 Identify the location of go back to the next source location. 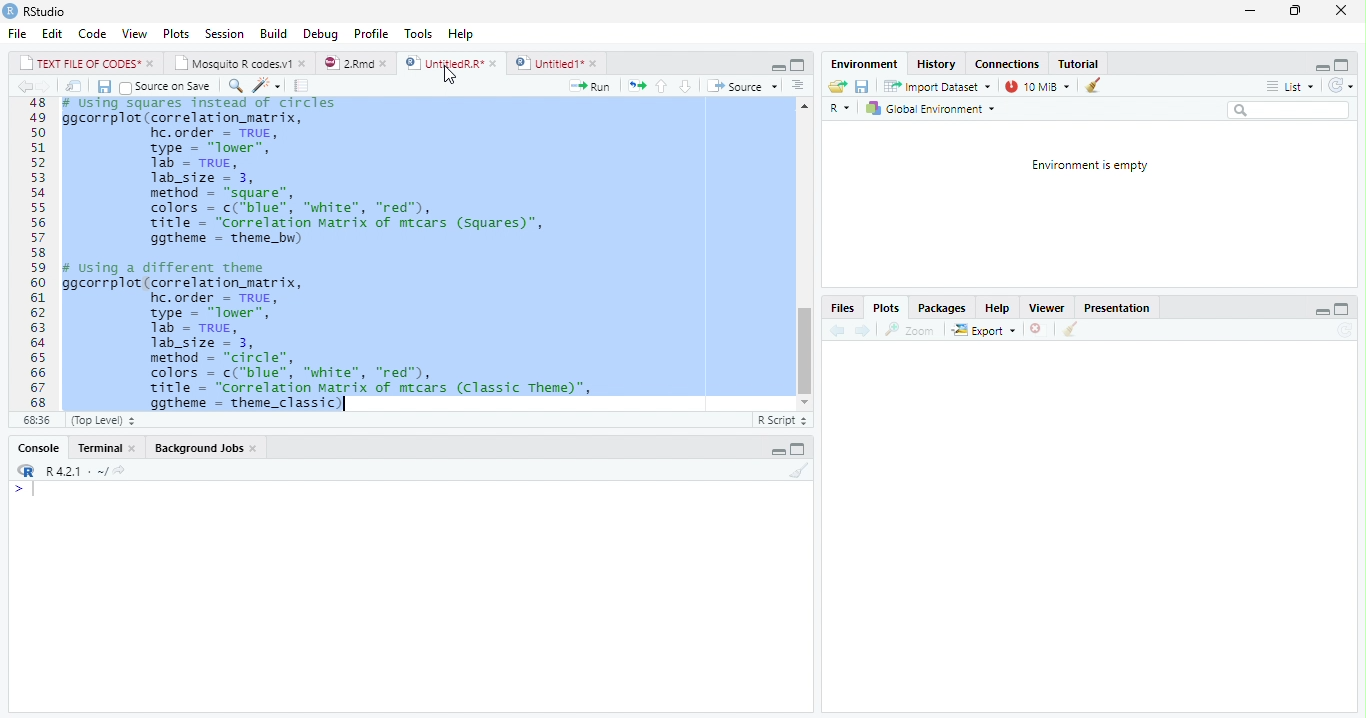
(50, 87).